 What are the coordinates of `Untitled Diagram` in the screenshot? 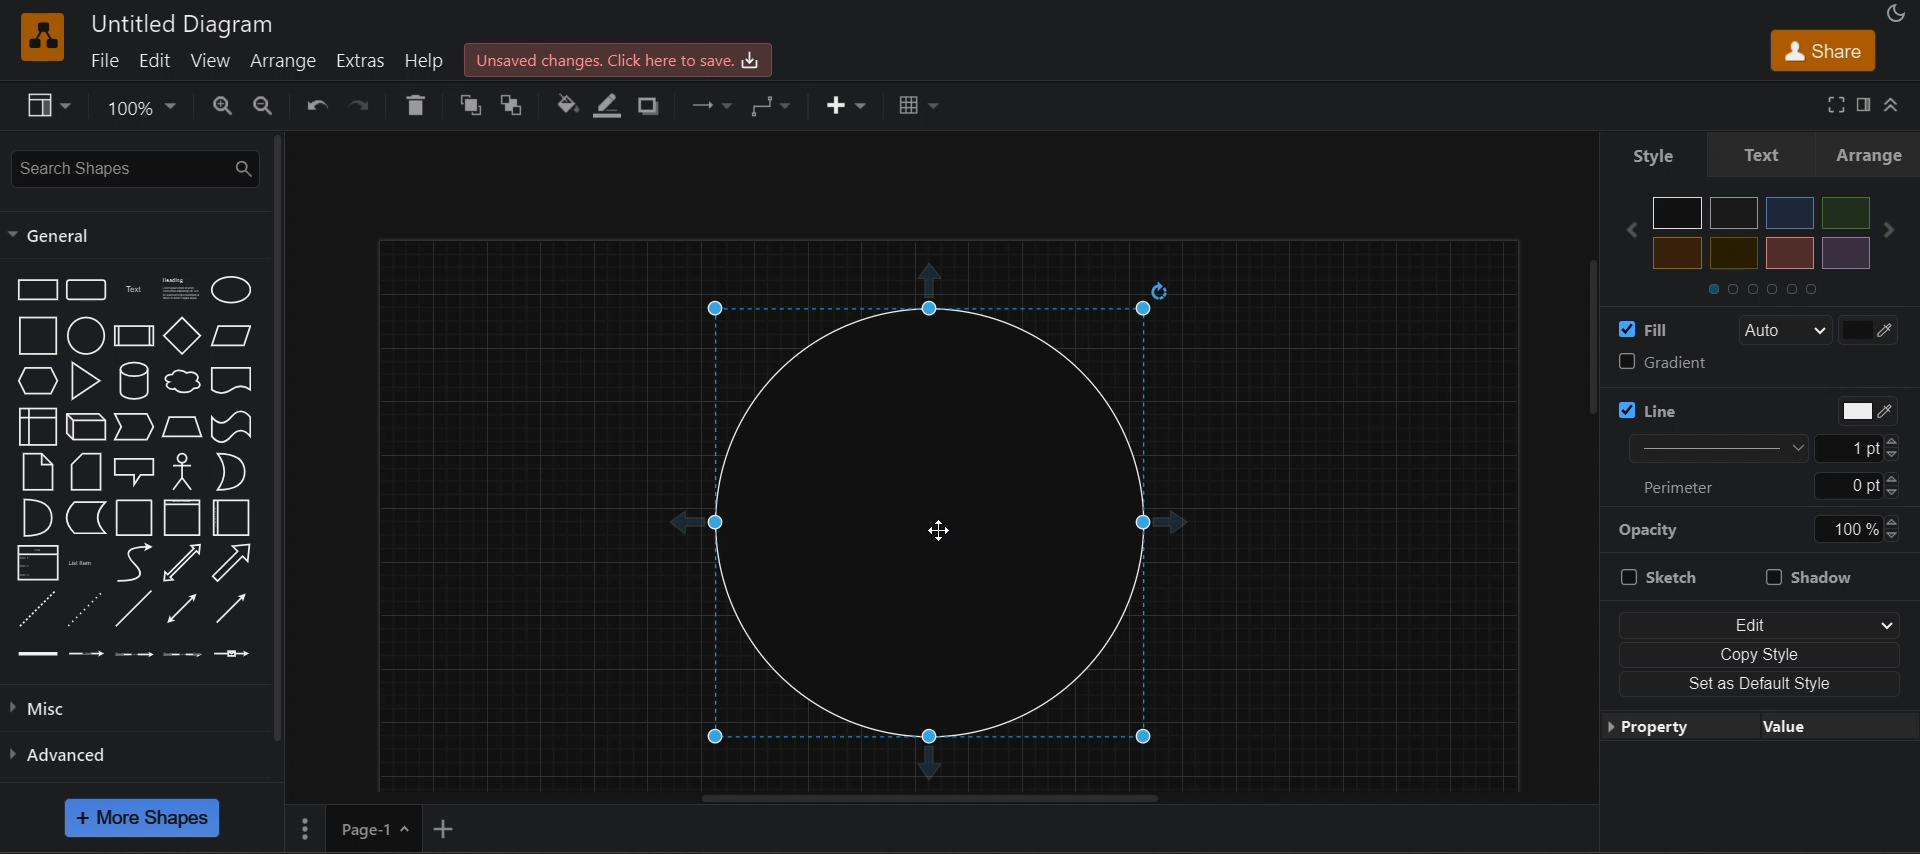 It's located at (184, 22).